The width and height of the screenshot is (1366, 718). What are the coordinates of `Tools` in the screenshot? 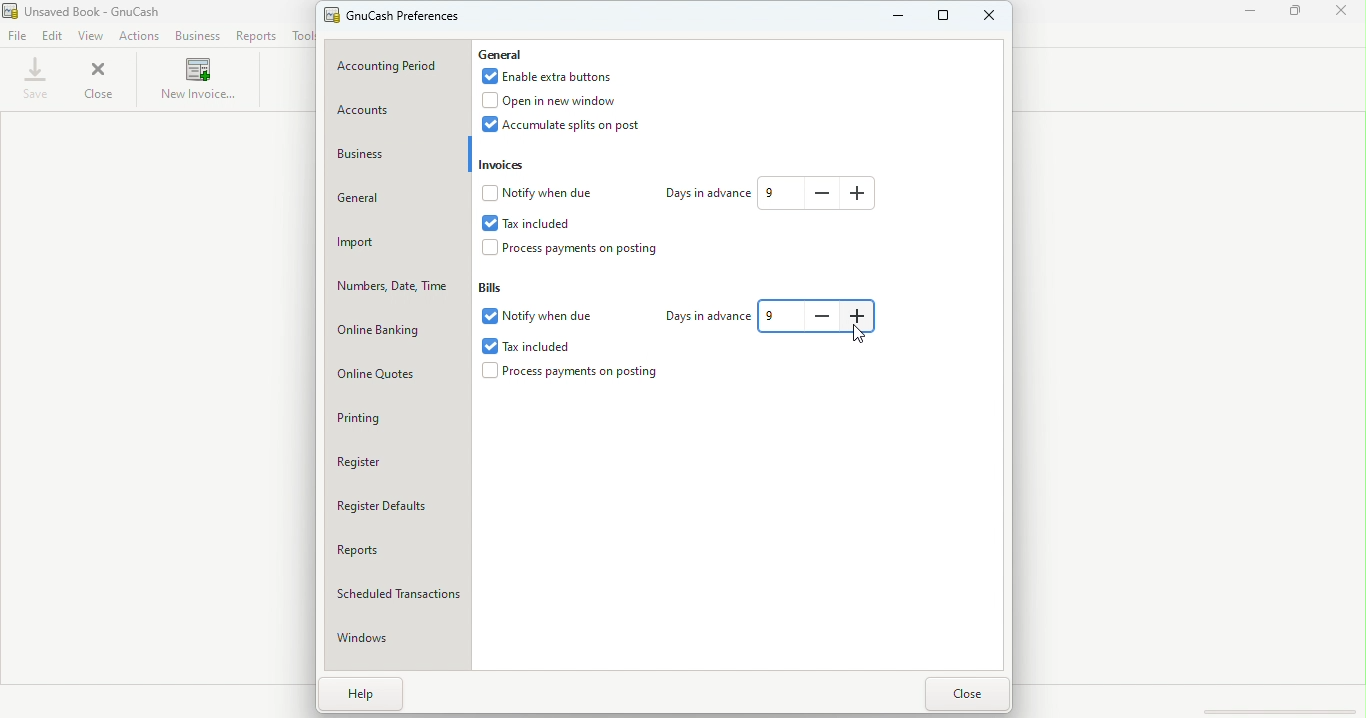 It's located at (302, 34).